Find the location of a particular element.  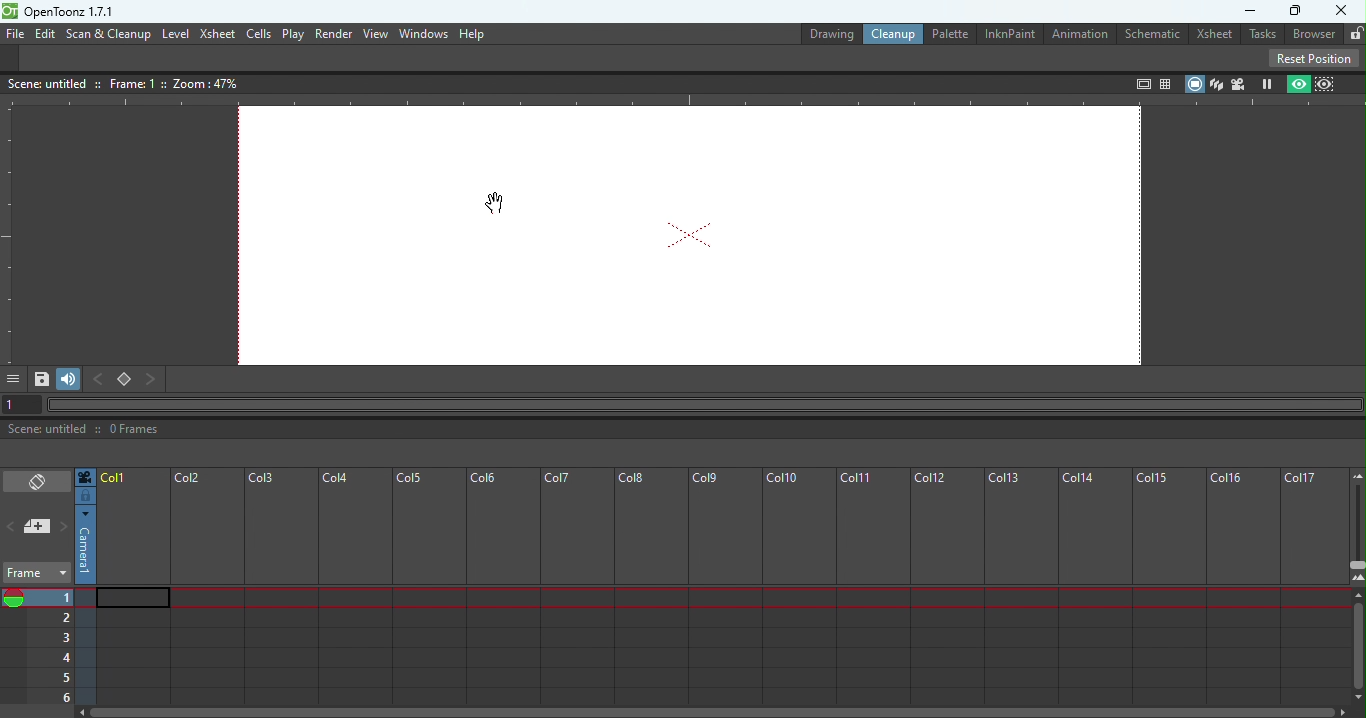

Reset position is located at coordinates (1317, 57).